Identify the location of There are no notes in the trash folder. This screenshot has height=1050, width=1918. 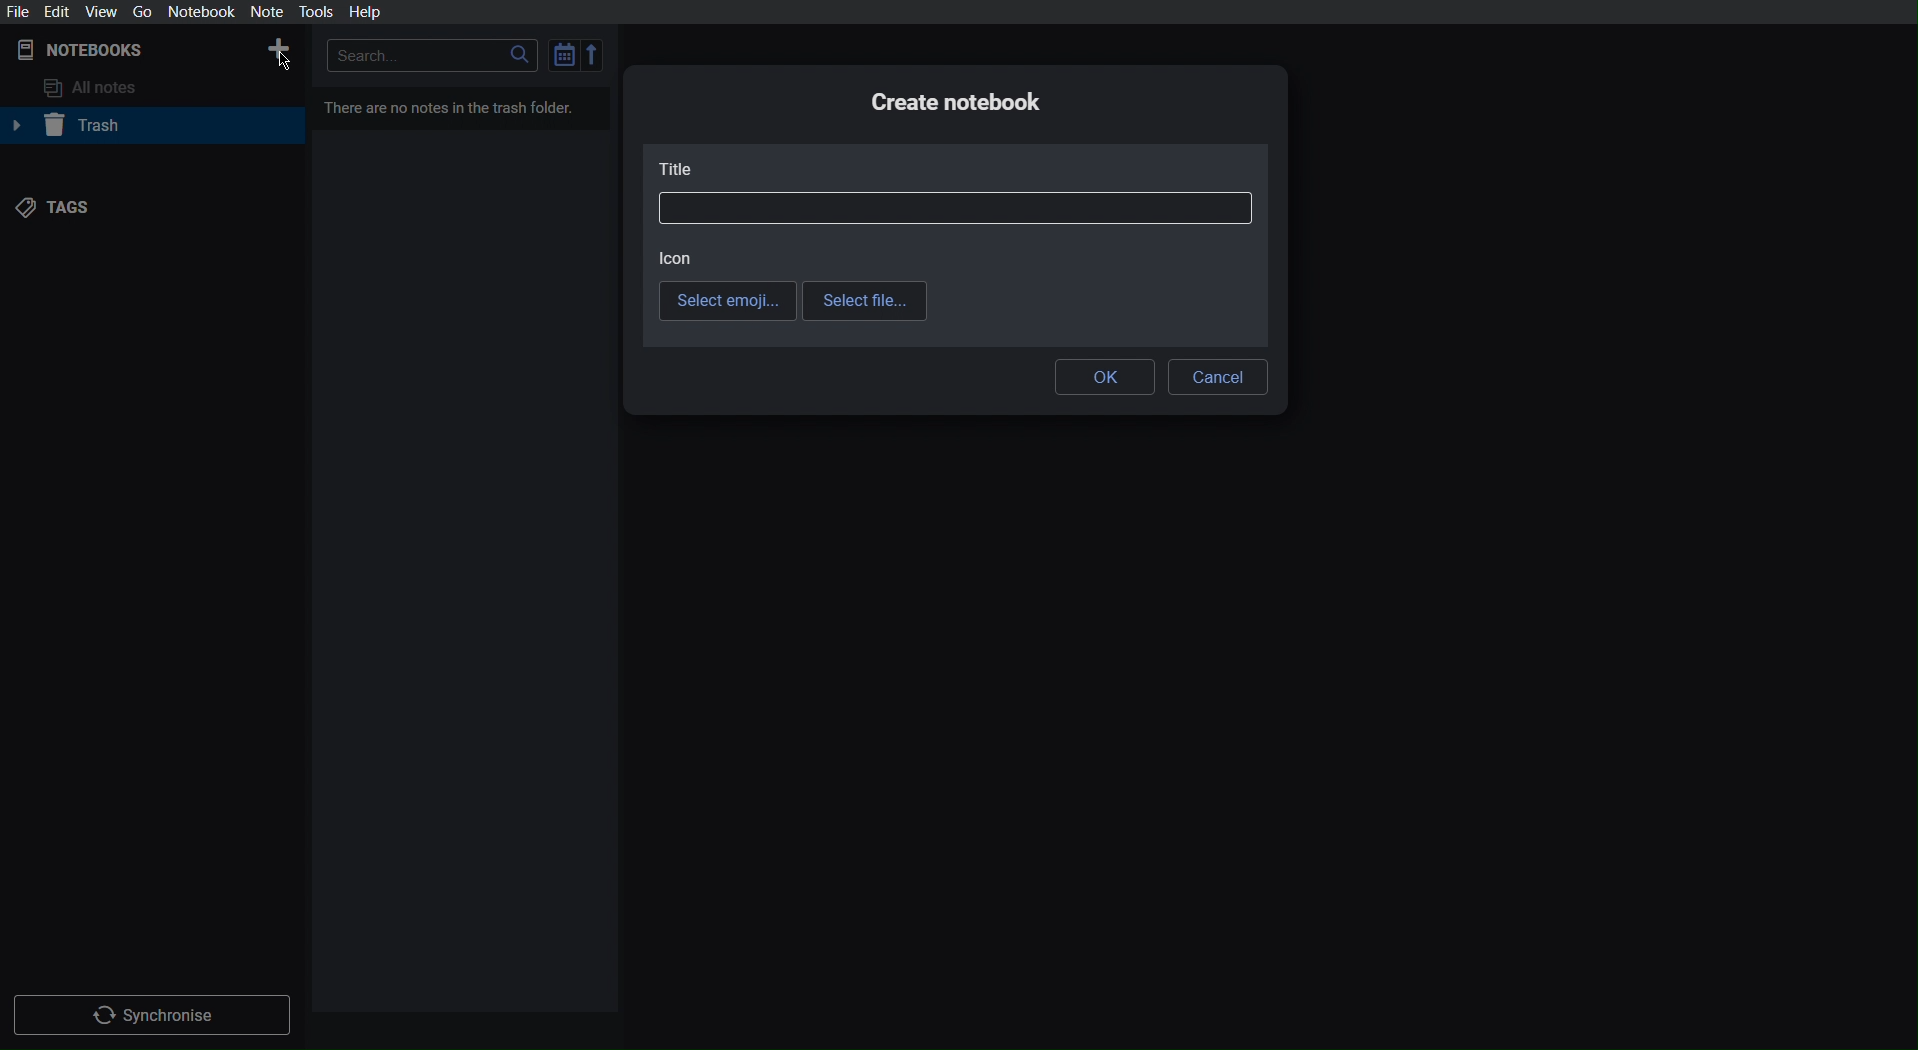
(445, 107).